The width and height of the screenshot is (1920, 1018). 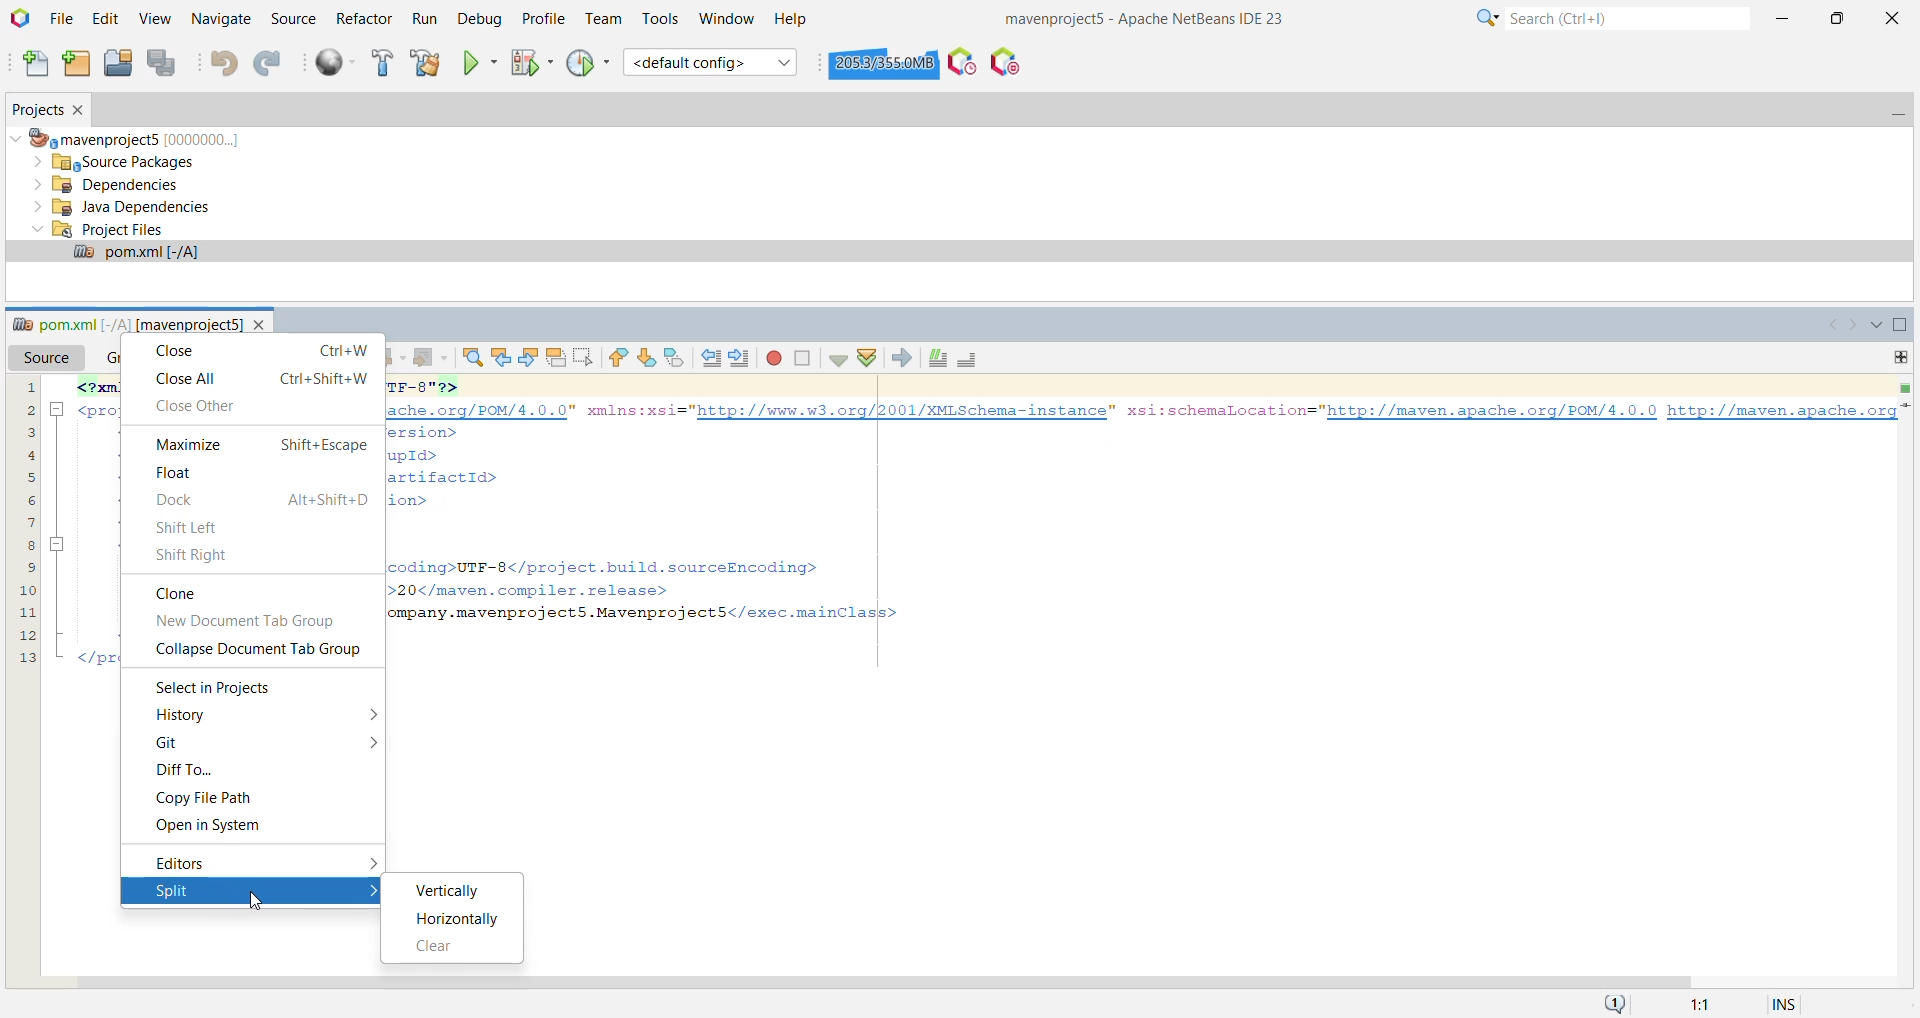 What do you see at coordinates (292, 19) in the screenshot?
I see `Source` at bounding box center [292, 19].